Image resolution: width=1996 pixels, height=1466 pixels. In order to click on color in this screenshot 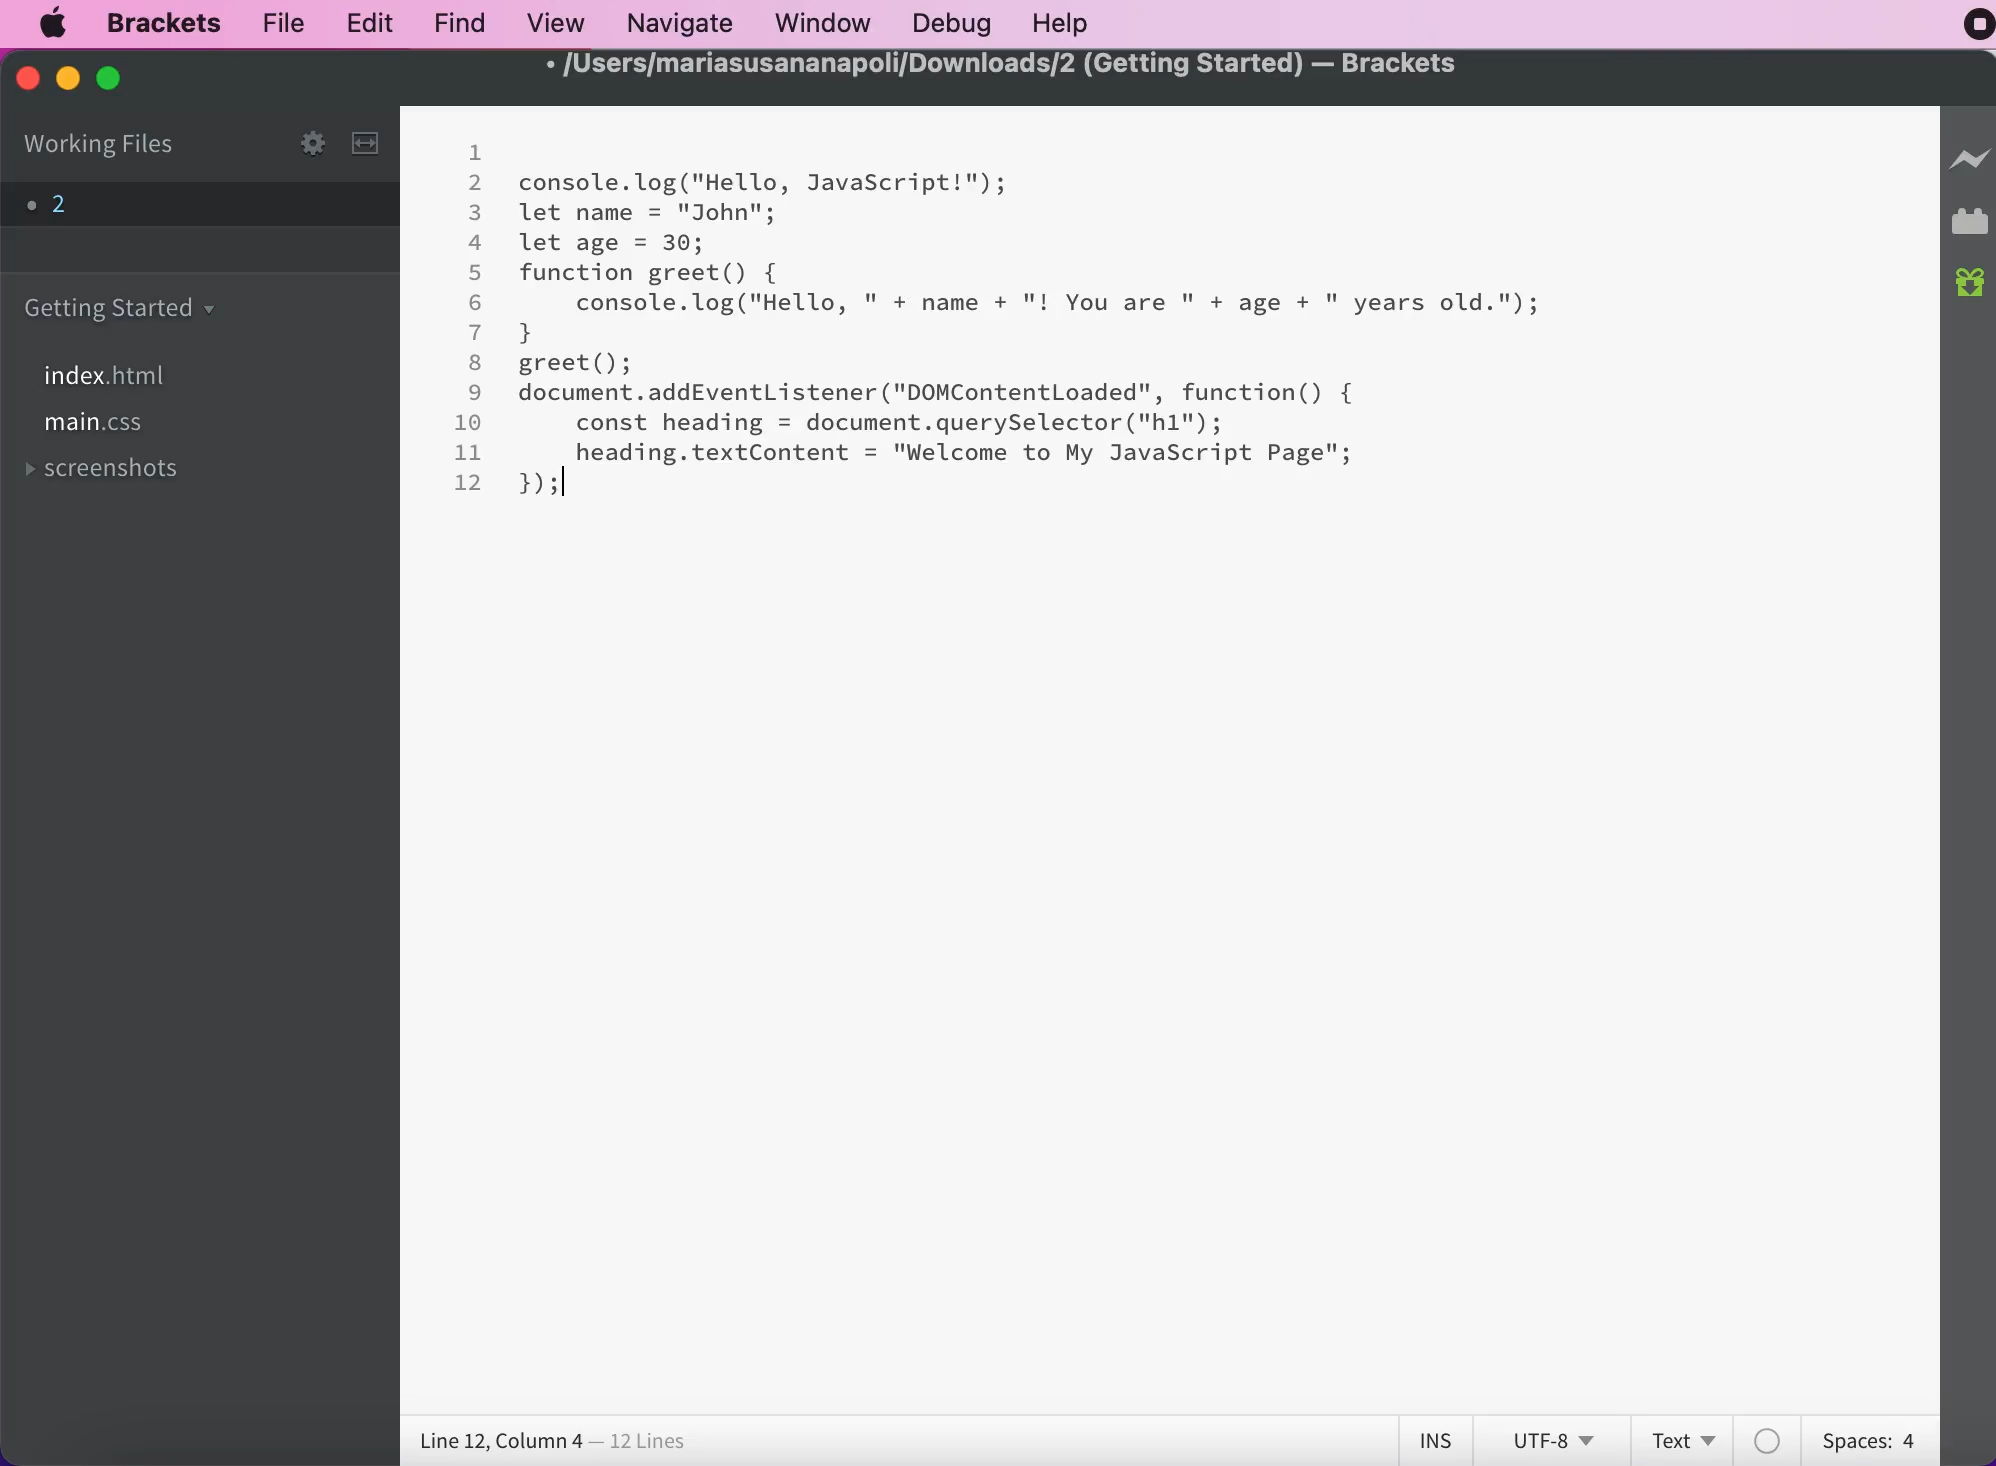, I will do `click(1771, 1439)`.